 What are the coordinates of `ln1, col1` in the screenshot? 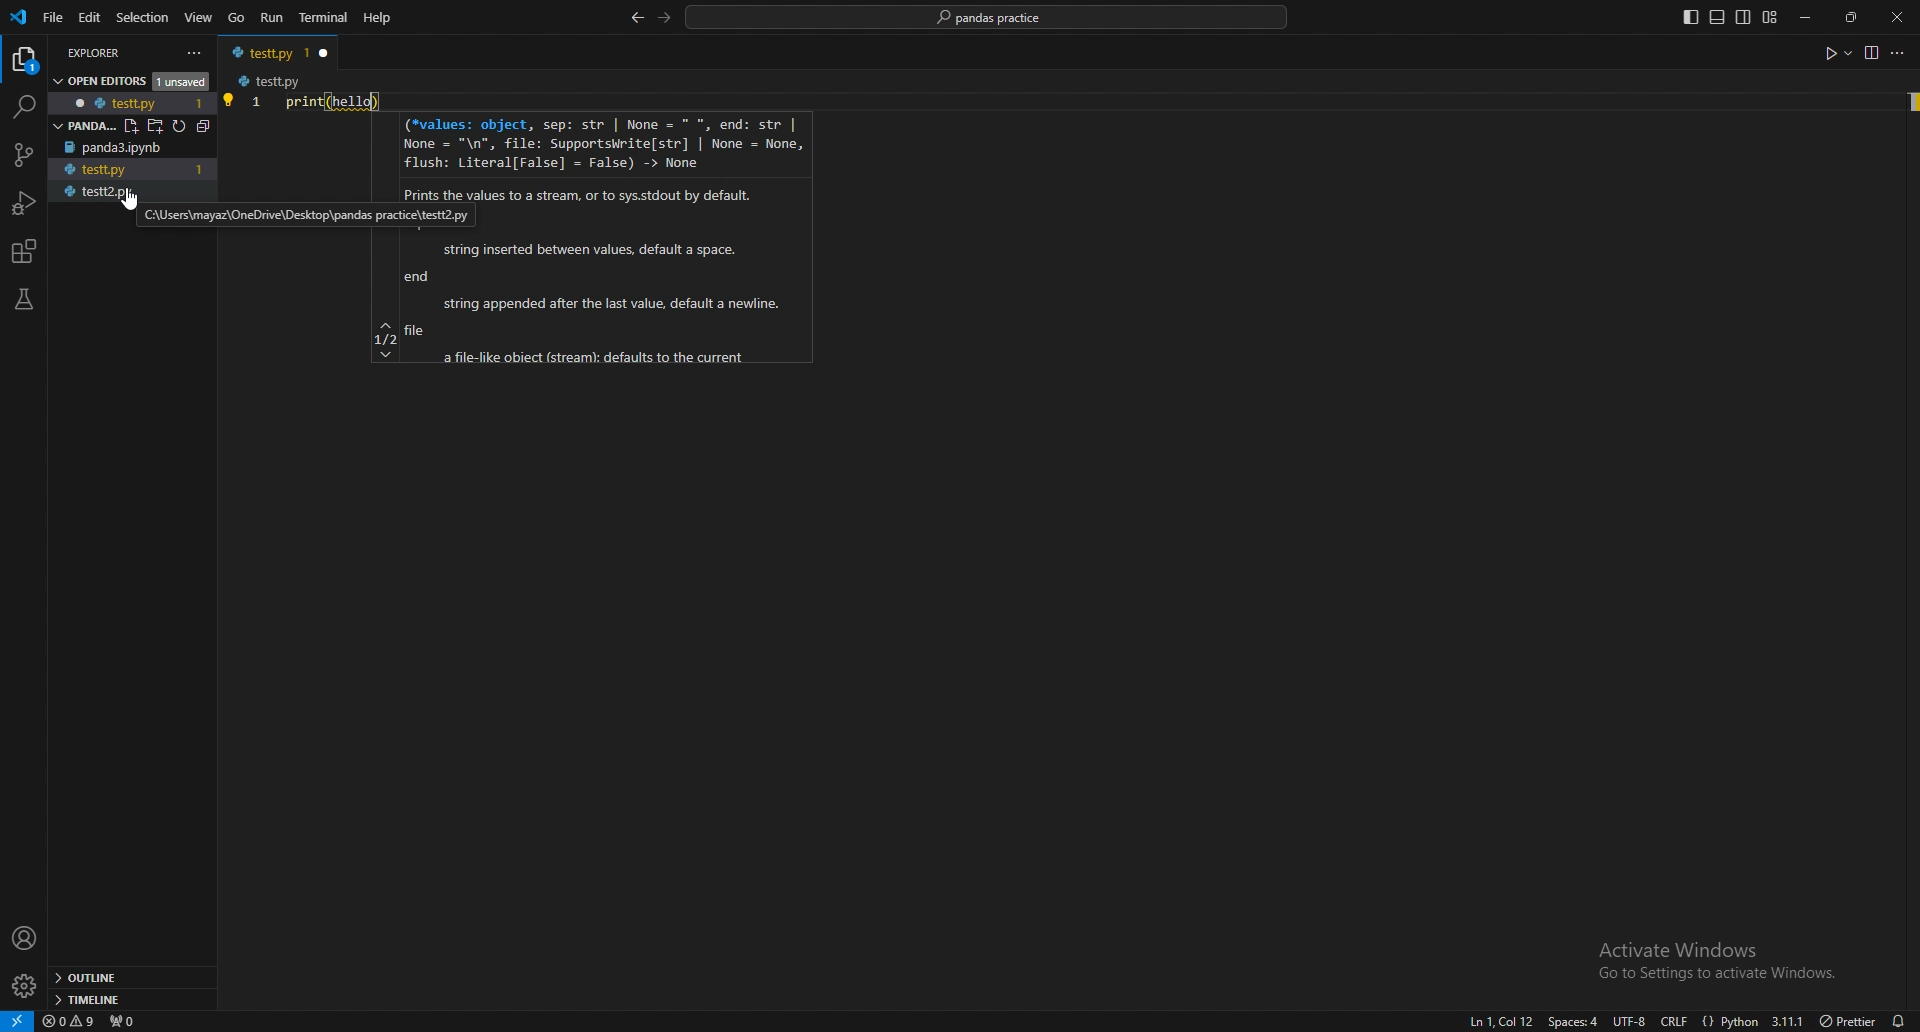 It's located at (1496, 1022).